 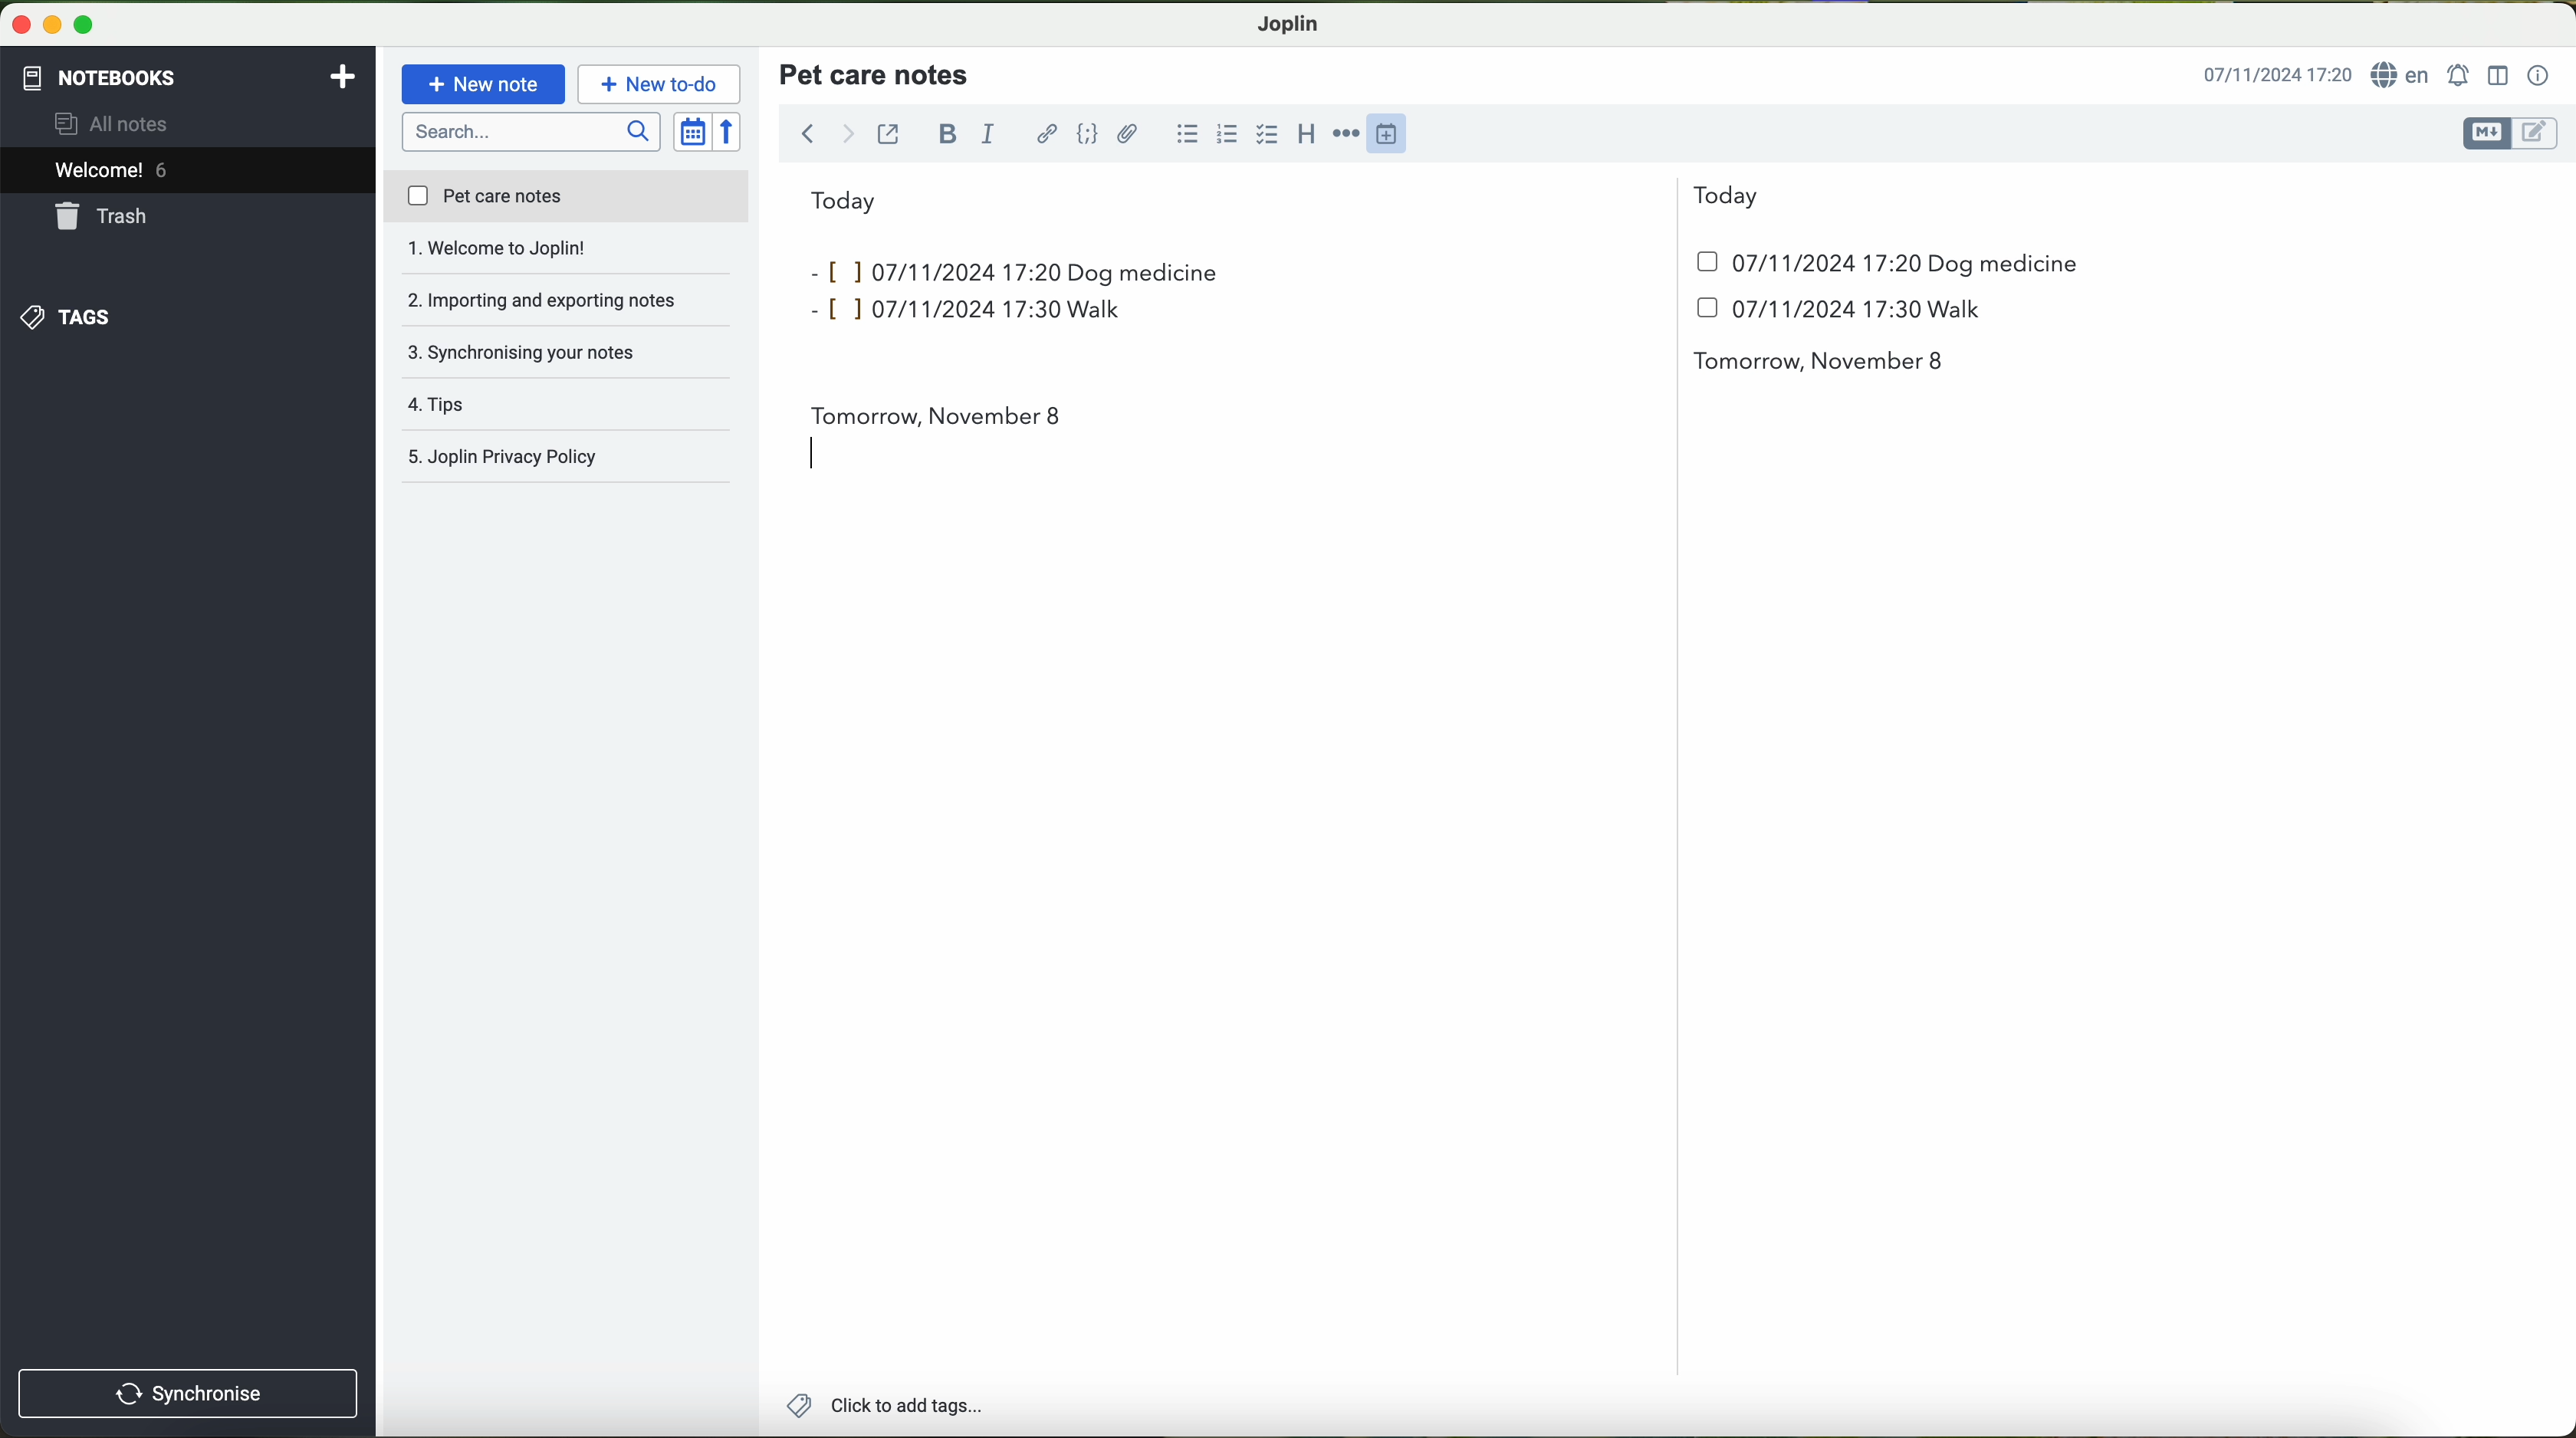 What do you see at coordinates (824, 133) in the screenshot?
I see `navigation arrows` at bounding box center [824, 133].